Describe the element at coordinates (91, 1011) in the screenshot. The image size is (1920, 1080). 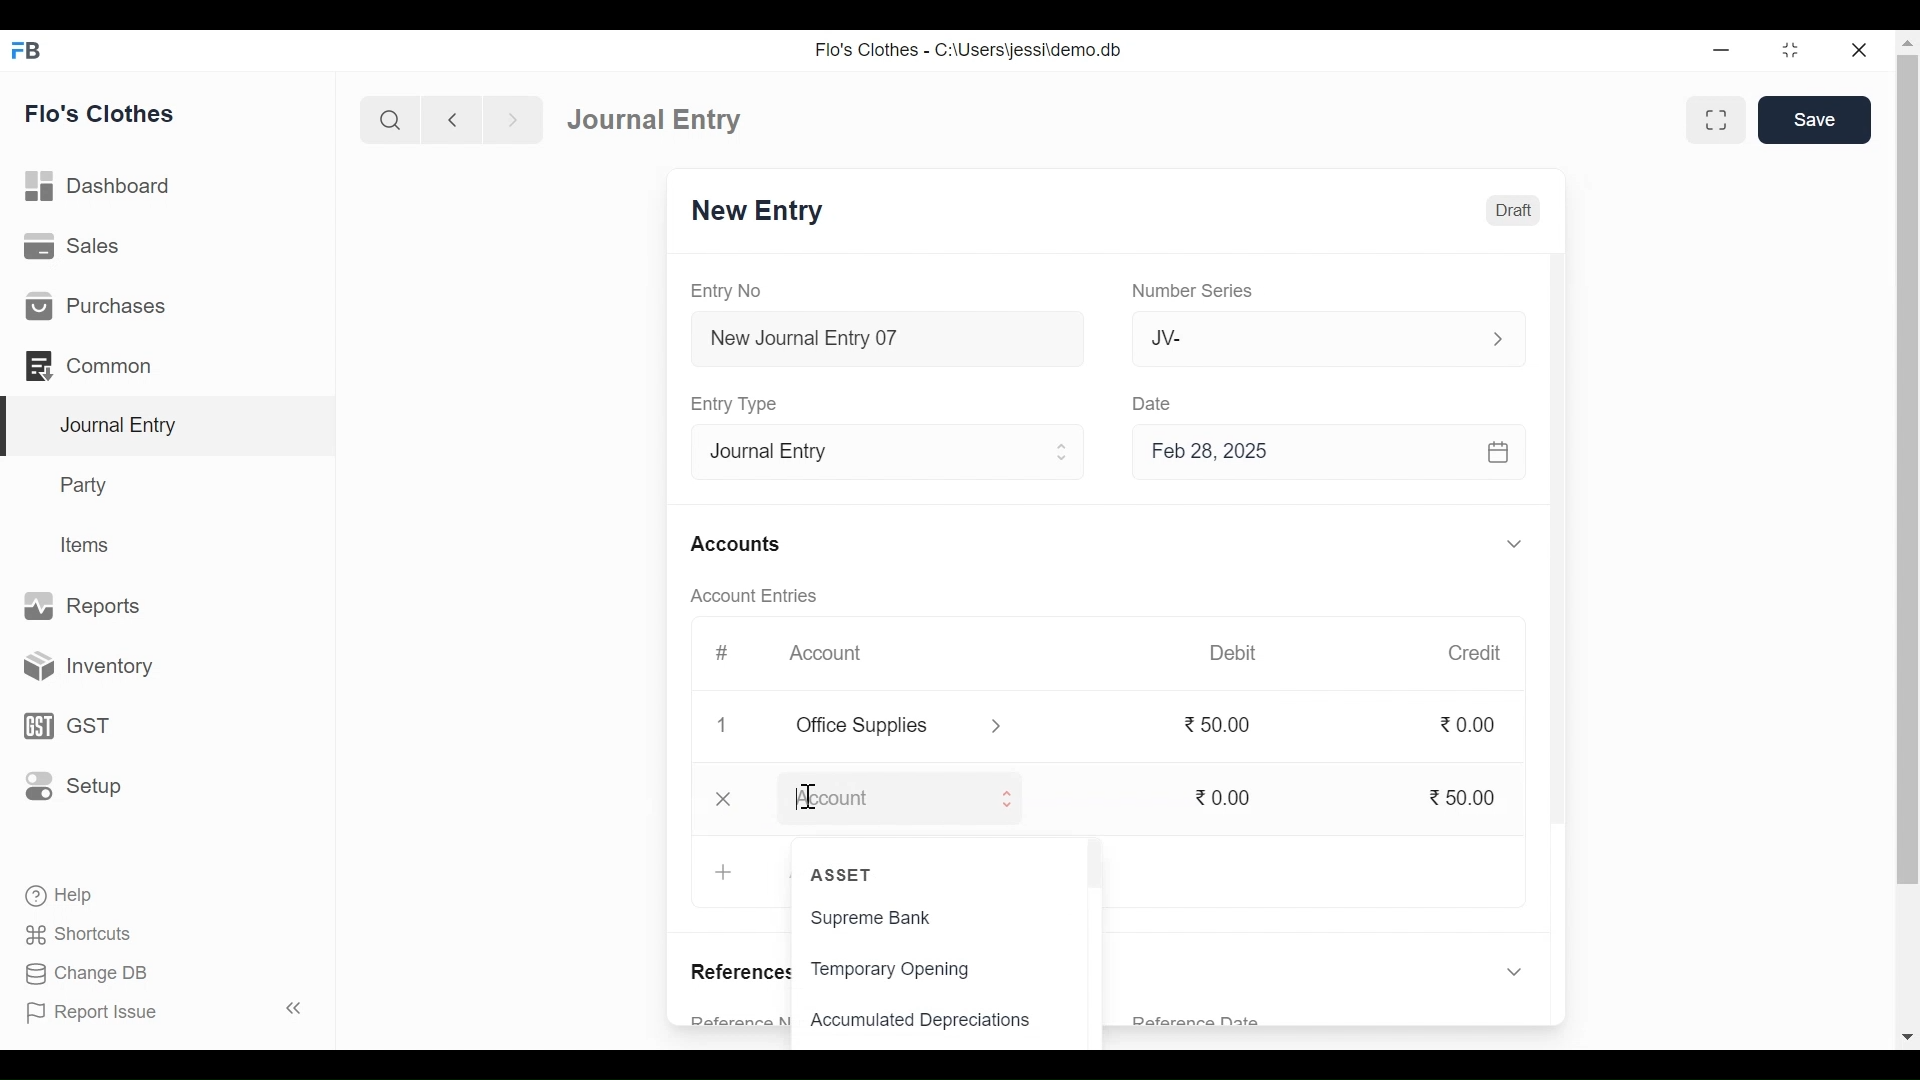
I see `Report Issue` at that location.